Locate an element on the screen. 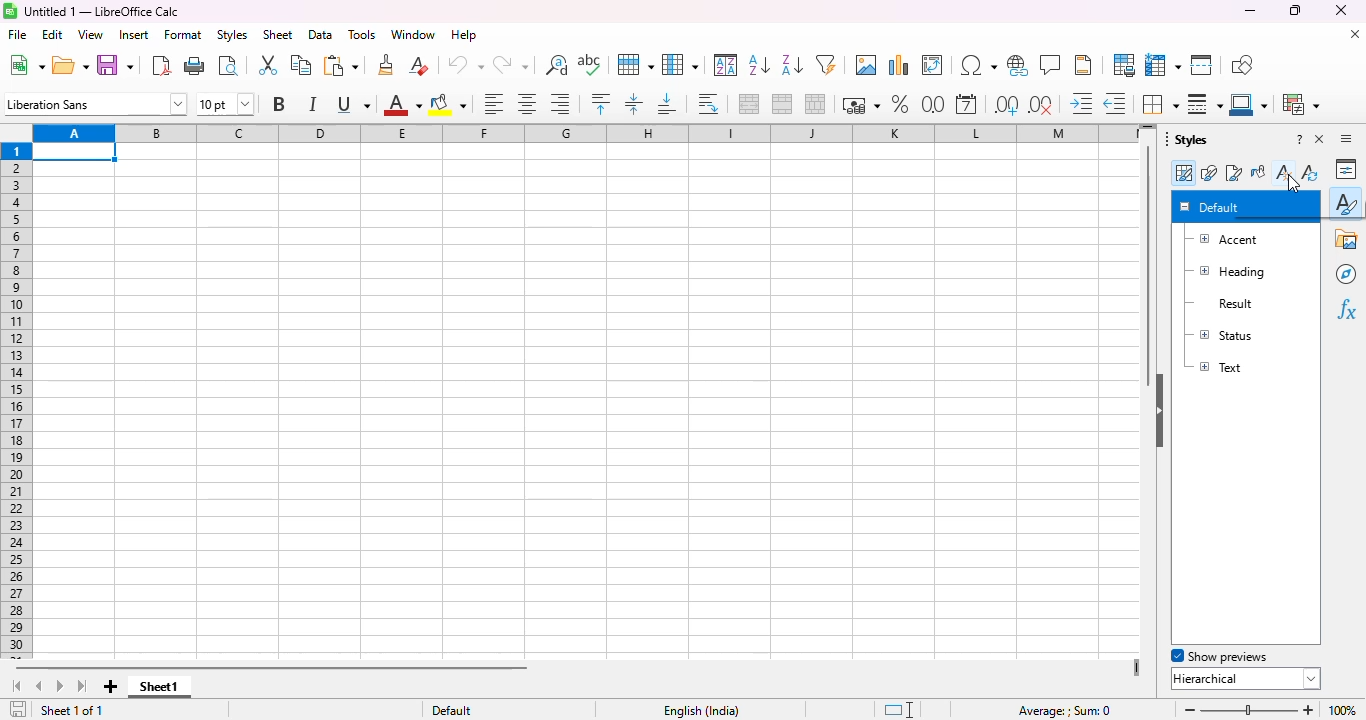 This screenshot has height=720, width=1366. sheet 1 of 1 is located at coordinates (73, 710).